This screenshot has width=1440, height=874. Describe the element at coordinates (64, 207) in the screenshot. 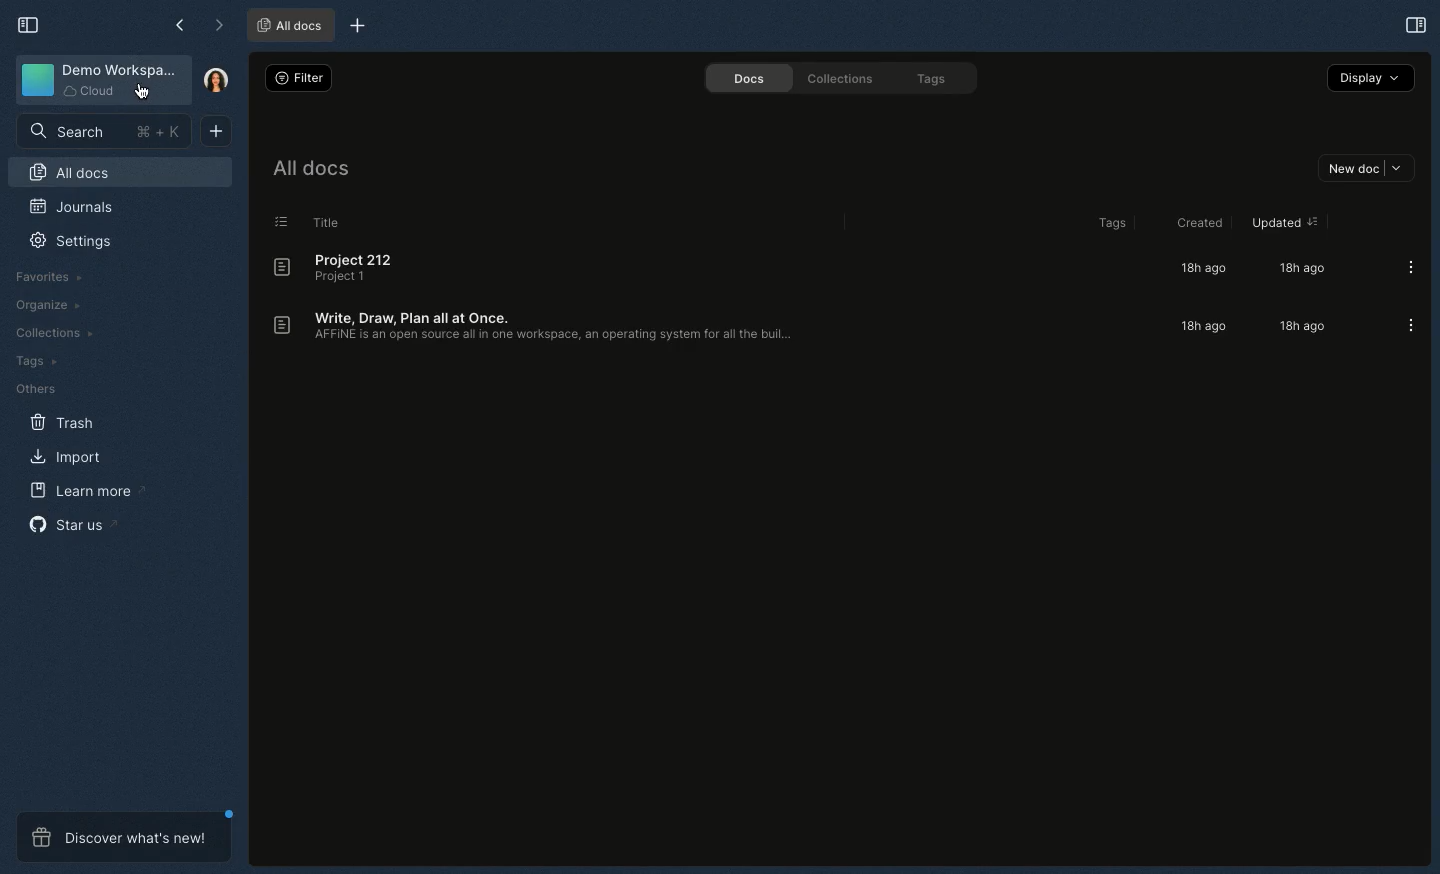

I see `Journals` at that location.